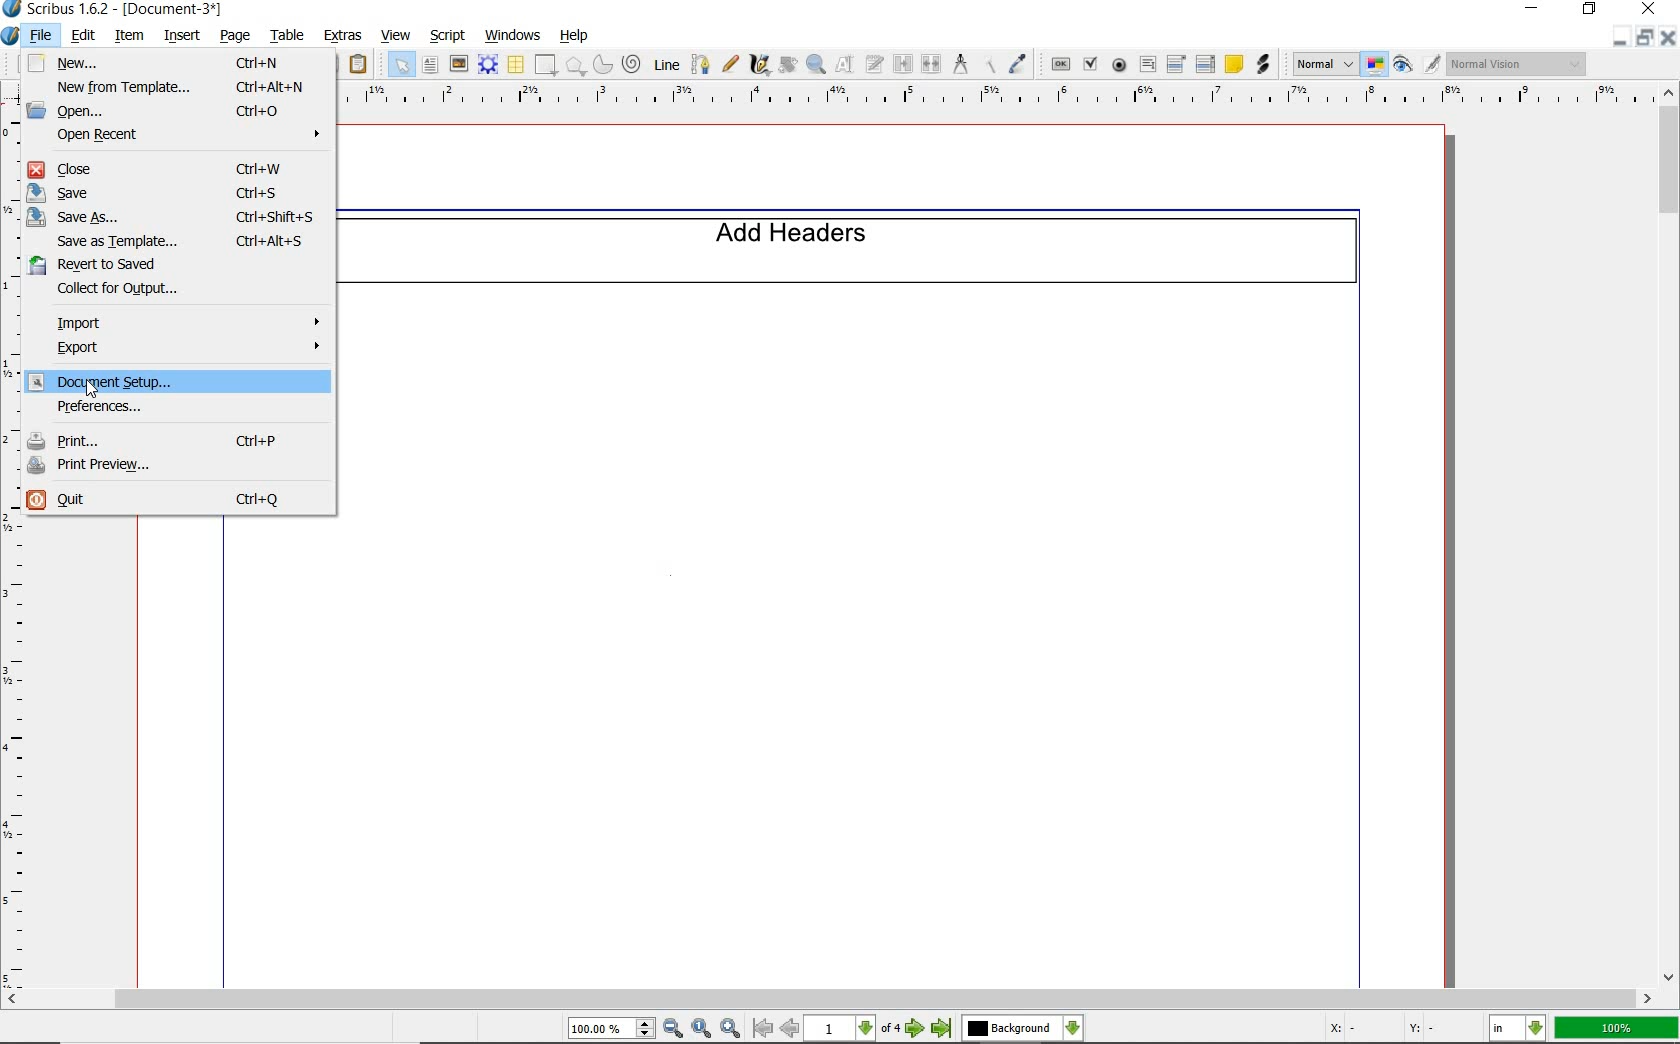  Describe the element at coordinates (179, 111) in the screenshot. I see `open` at that location.